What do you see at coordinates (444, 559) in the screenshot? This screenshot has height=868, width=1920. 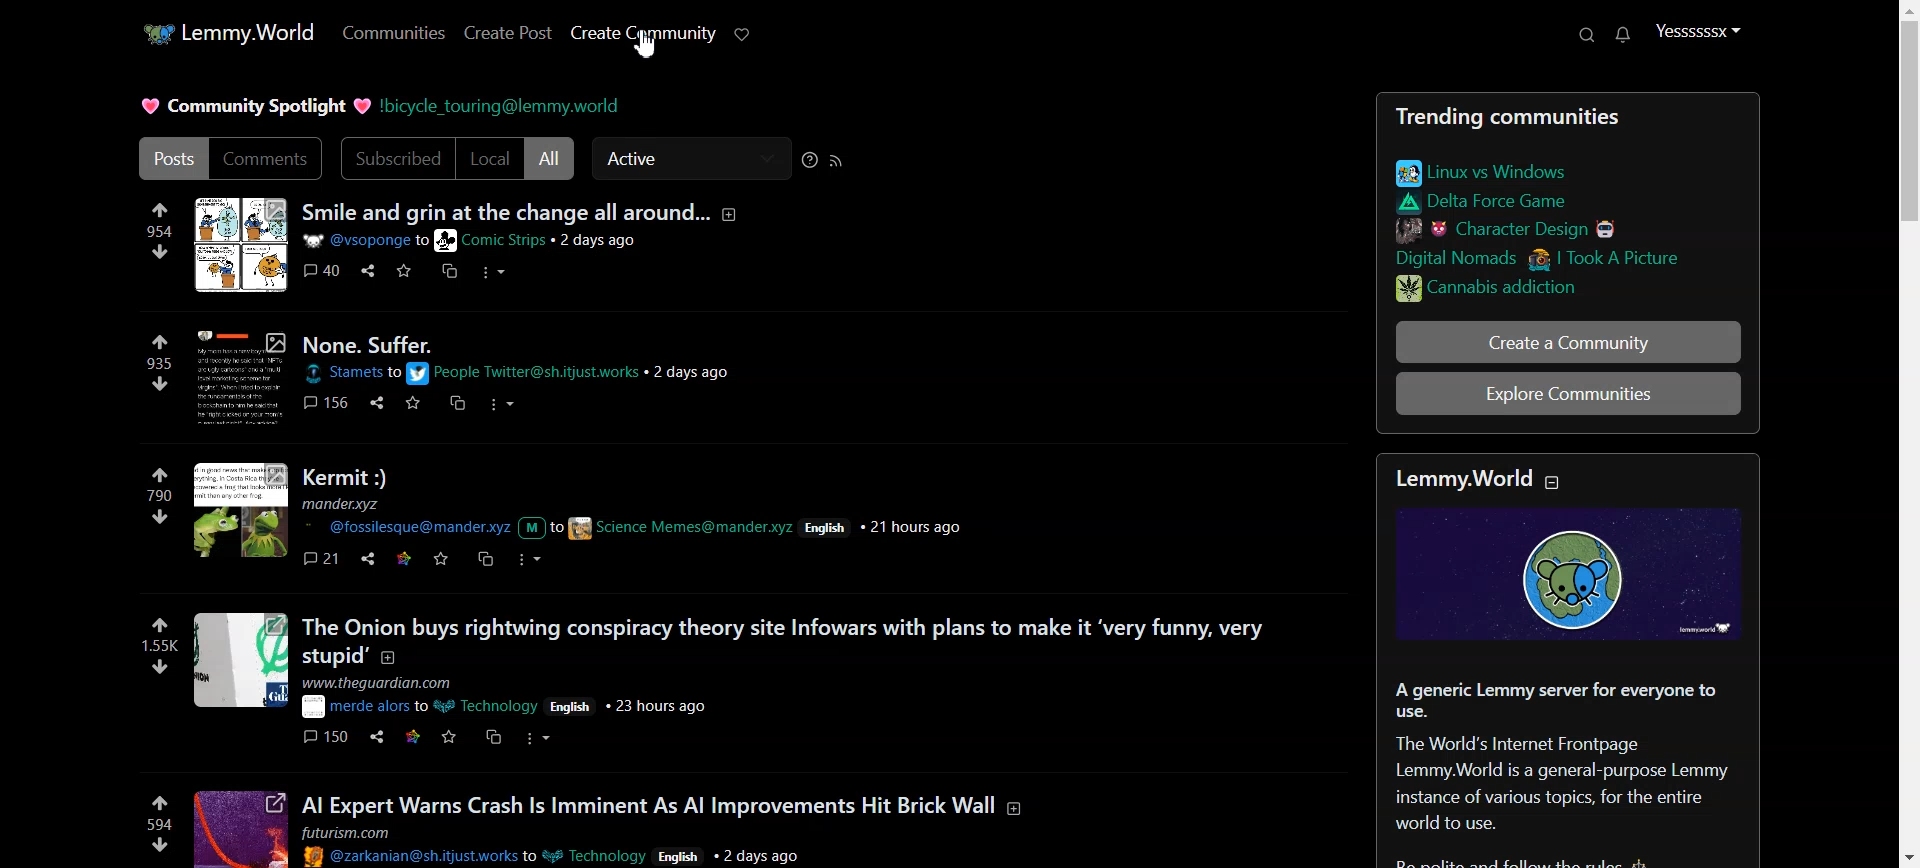 I see `save` at bounding box center [444, 559].